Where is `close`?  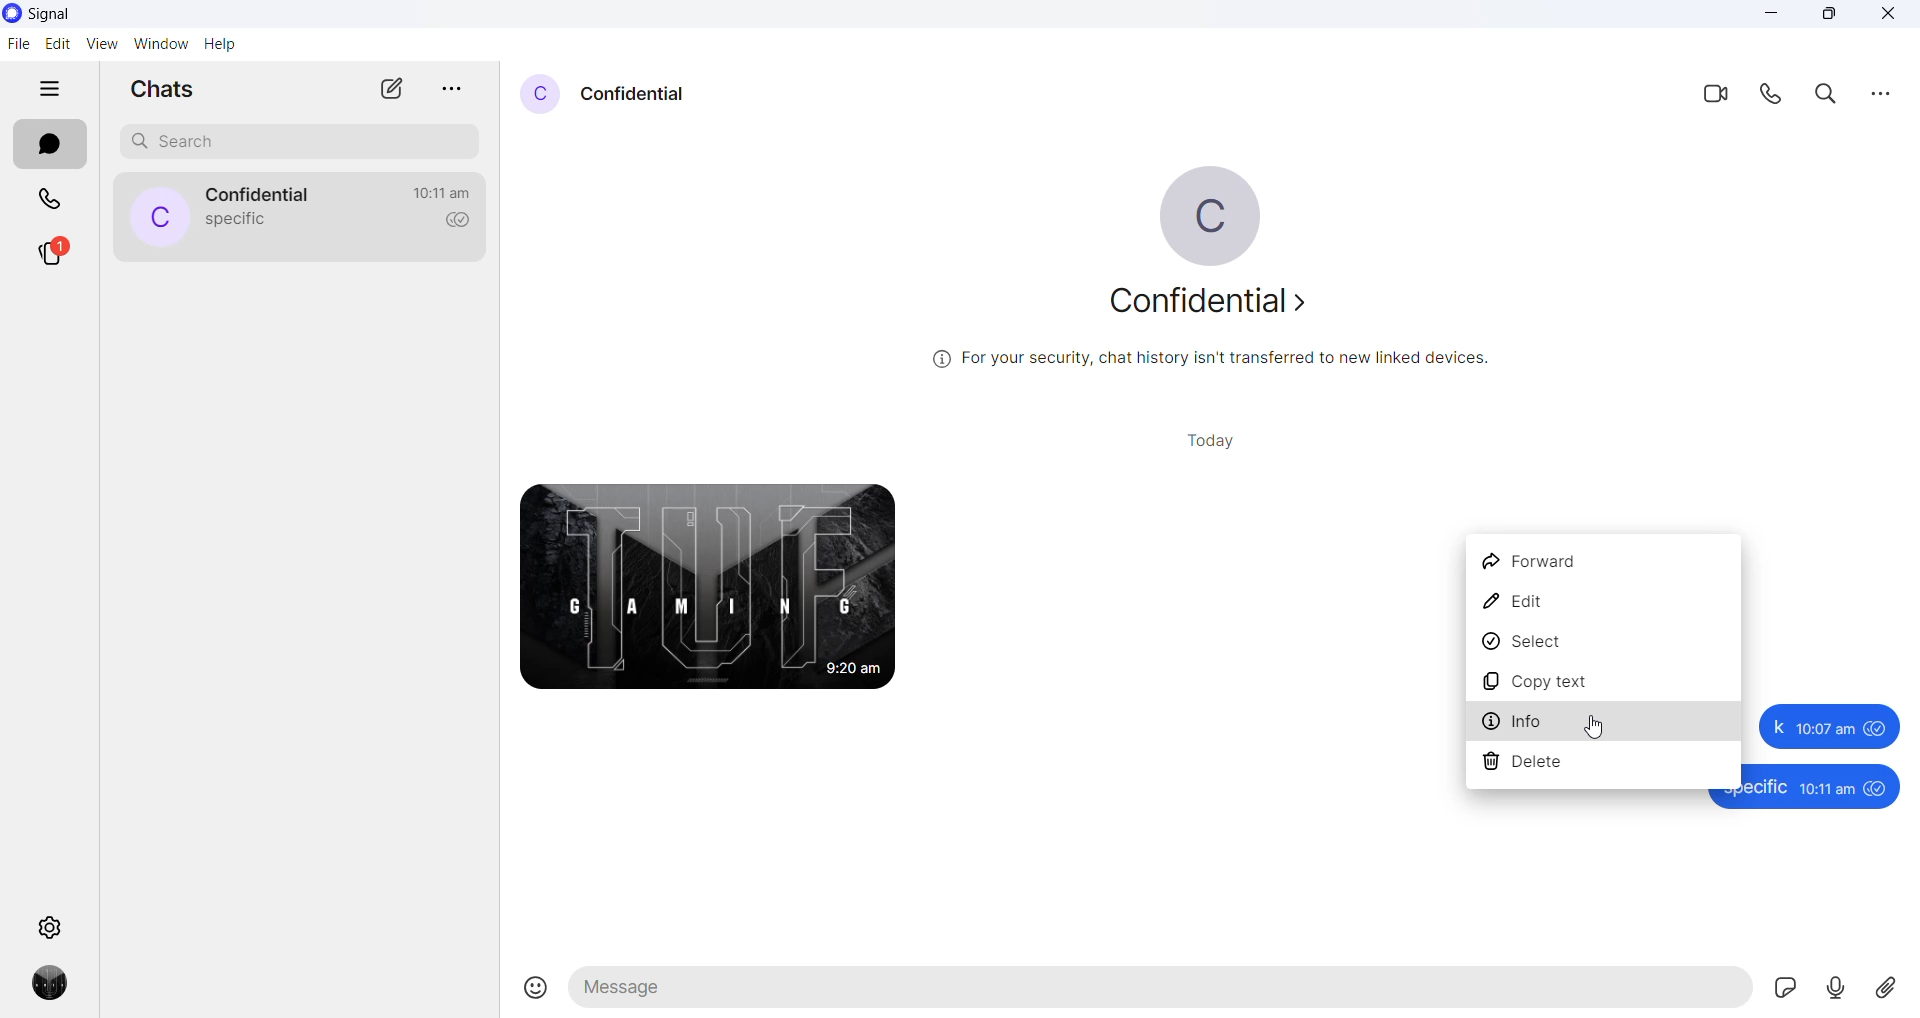 close is located at coordinates (1894, 16).